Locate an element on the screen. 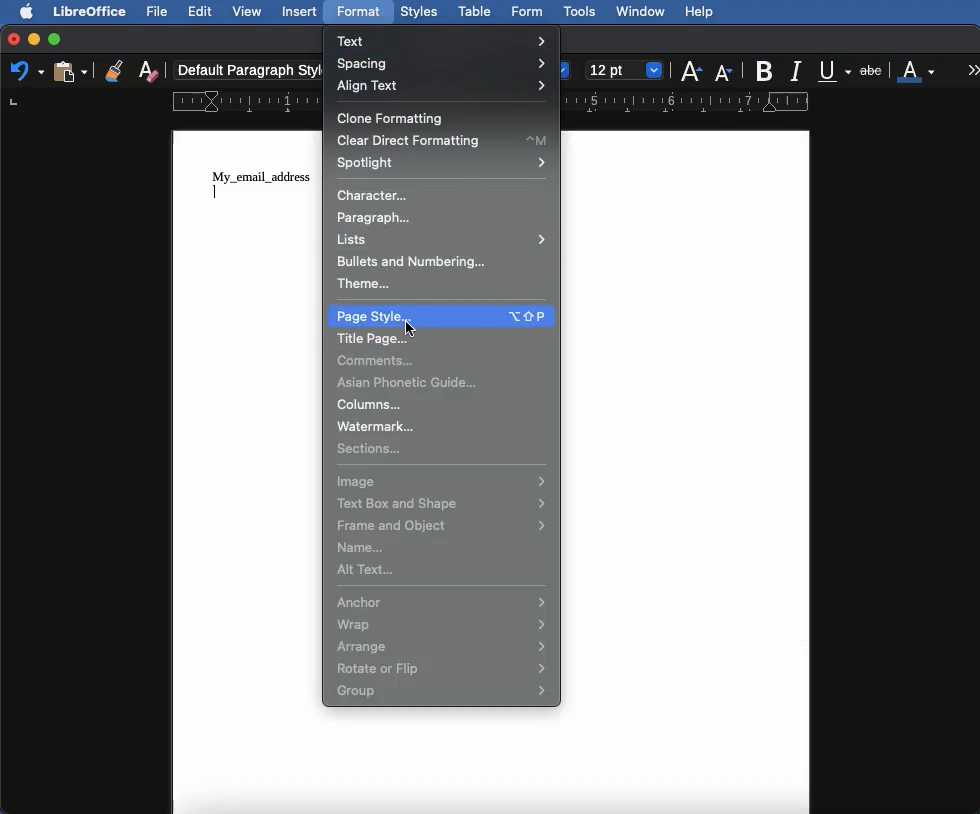 This screenshot has height=814, width=980. Text box and shape is located at coordinates (443, 502).